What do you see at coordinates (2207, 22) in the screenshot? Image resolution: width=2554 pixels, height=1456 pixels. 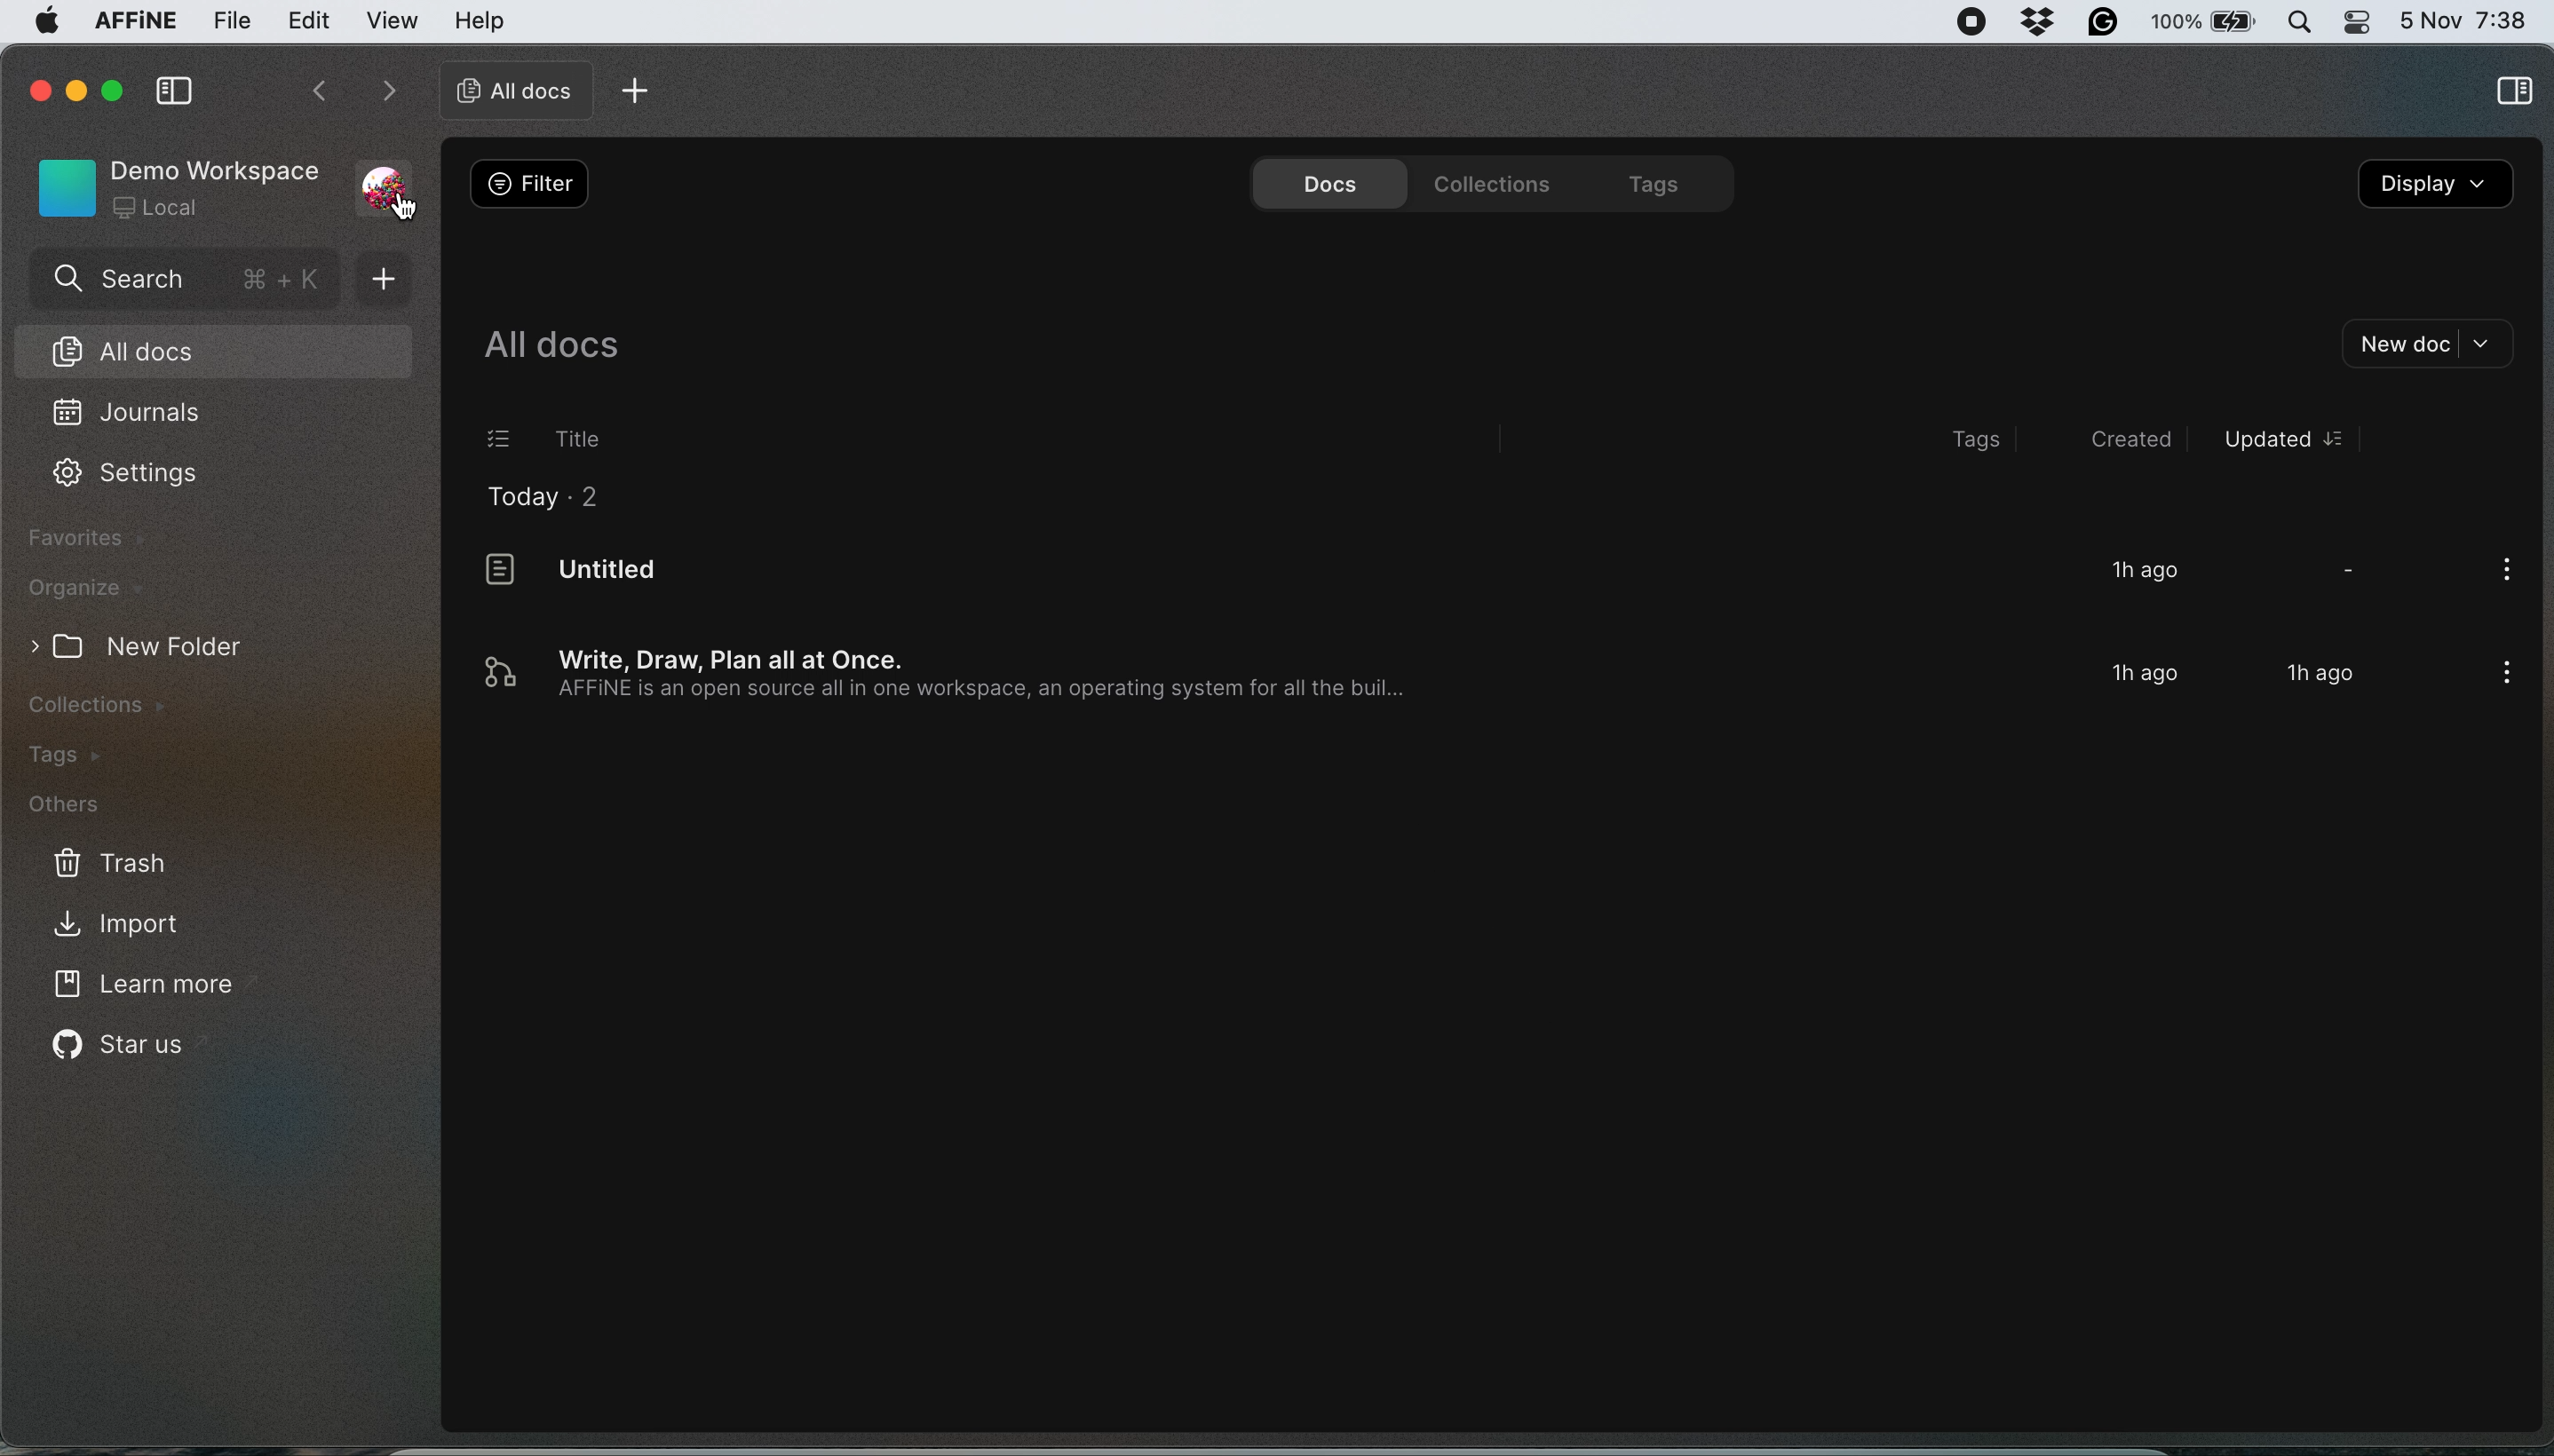 I see `battery` at bounding box center [2207, 22].